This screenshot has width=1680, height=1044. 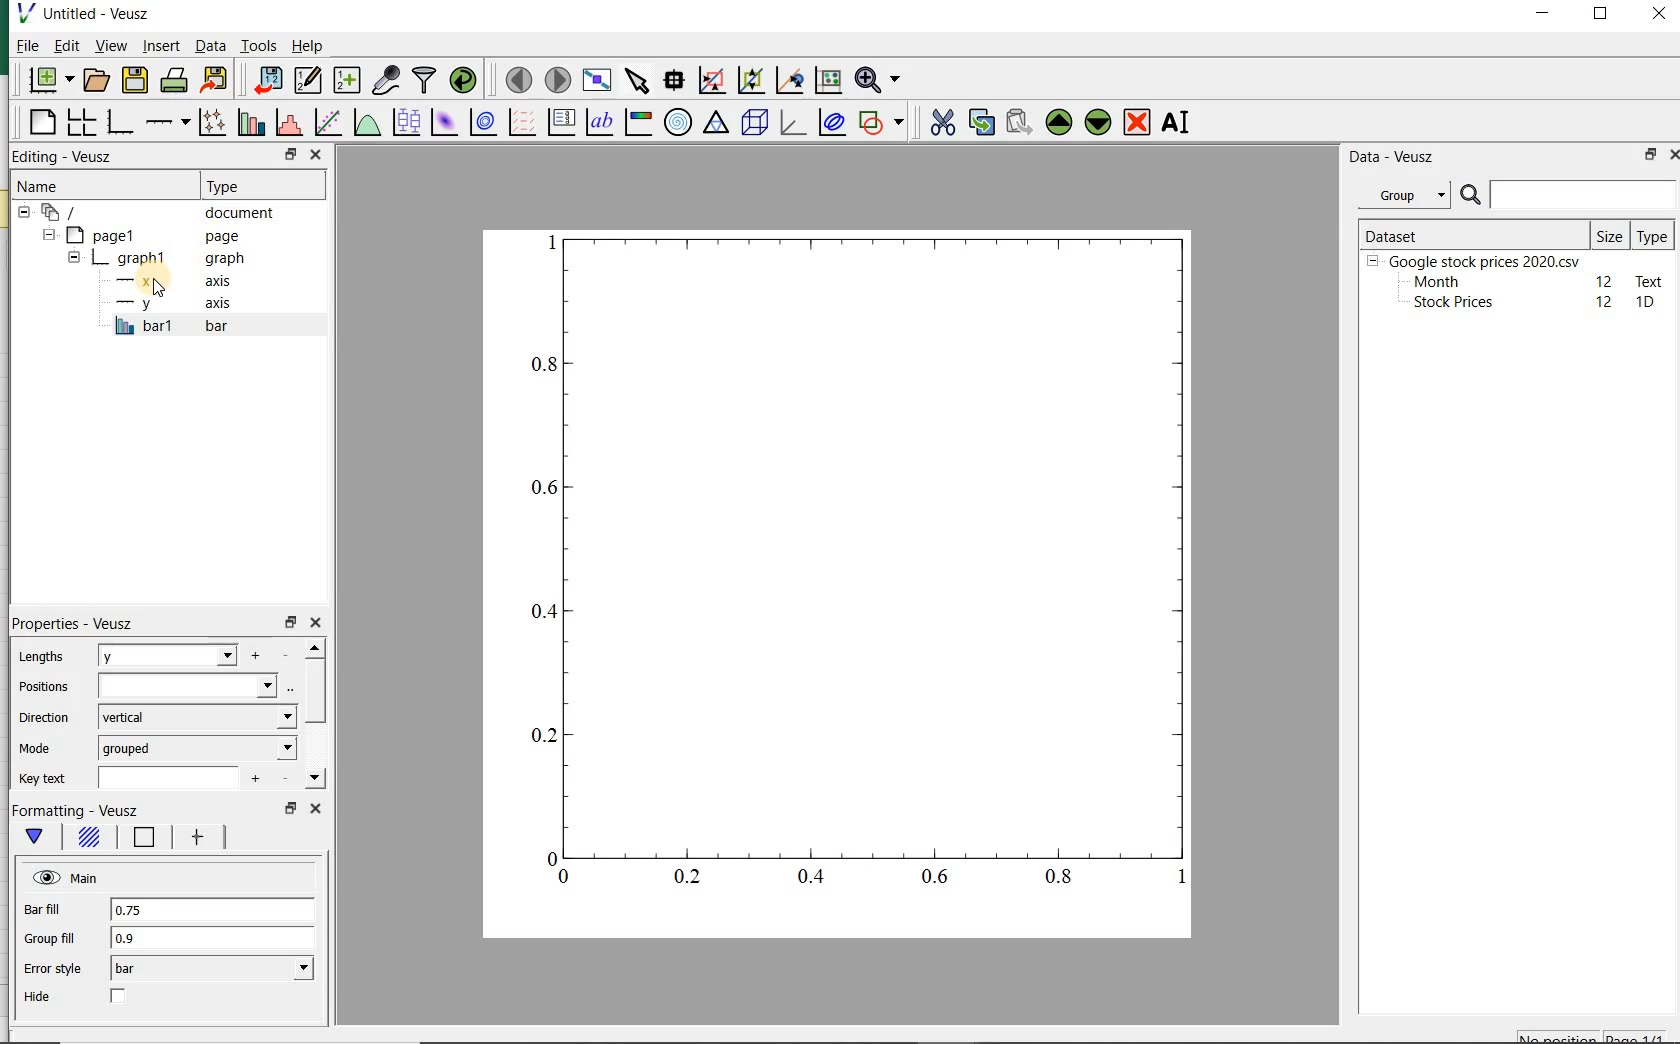 What do you see at coordinates (326, 123) in the screenshot?
I see `fit a function to data` at bounding box center [326, 123].